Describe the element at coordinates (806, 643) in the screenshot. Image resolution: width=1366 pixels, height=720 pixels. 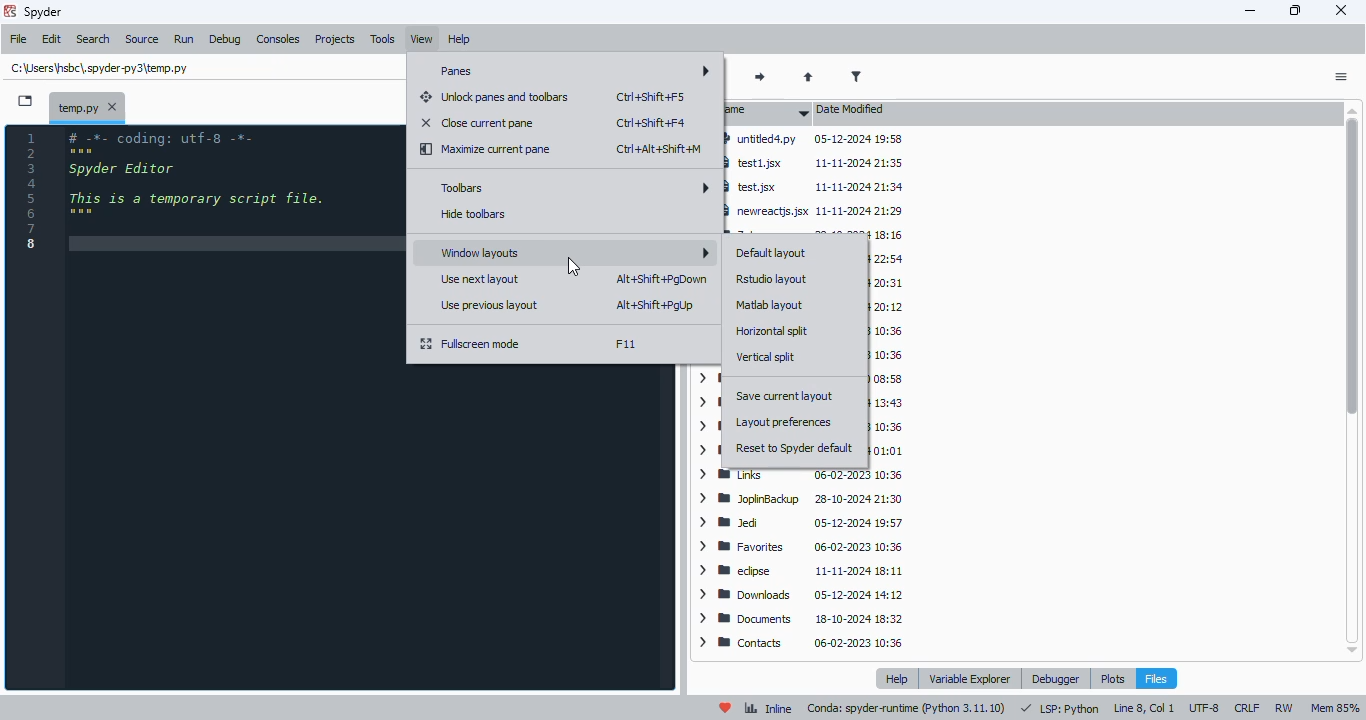
I see `contacts` at that location.